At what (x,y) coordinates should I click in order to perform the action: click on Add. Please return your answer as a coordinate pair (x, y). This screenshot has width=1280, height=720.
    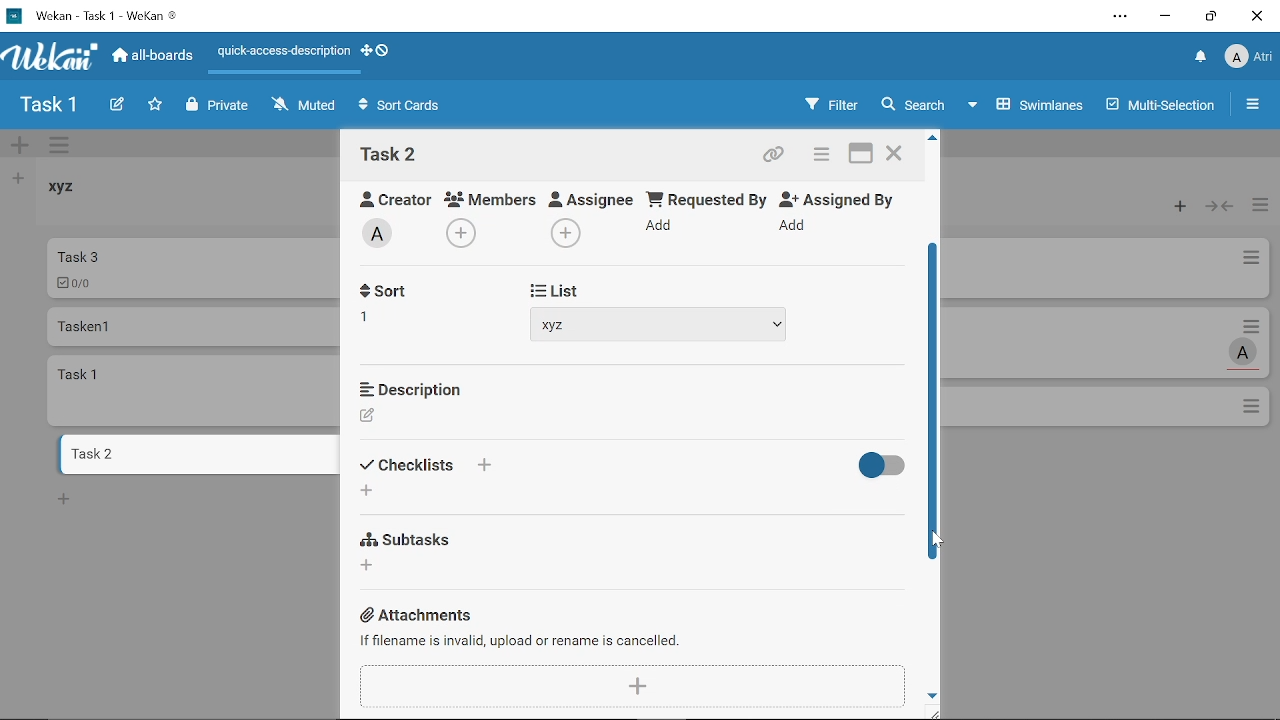
    Looking at the image, I should click on (662, 229).